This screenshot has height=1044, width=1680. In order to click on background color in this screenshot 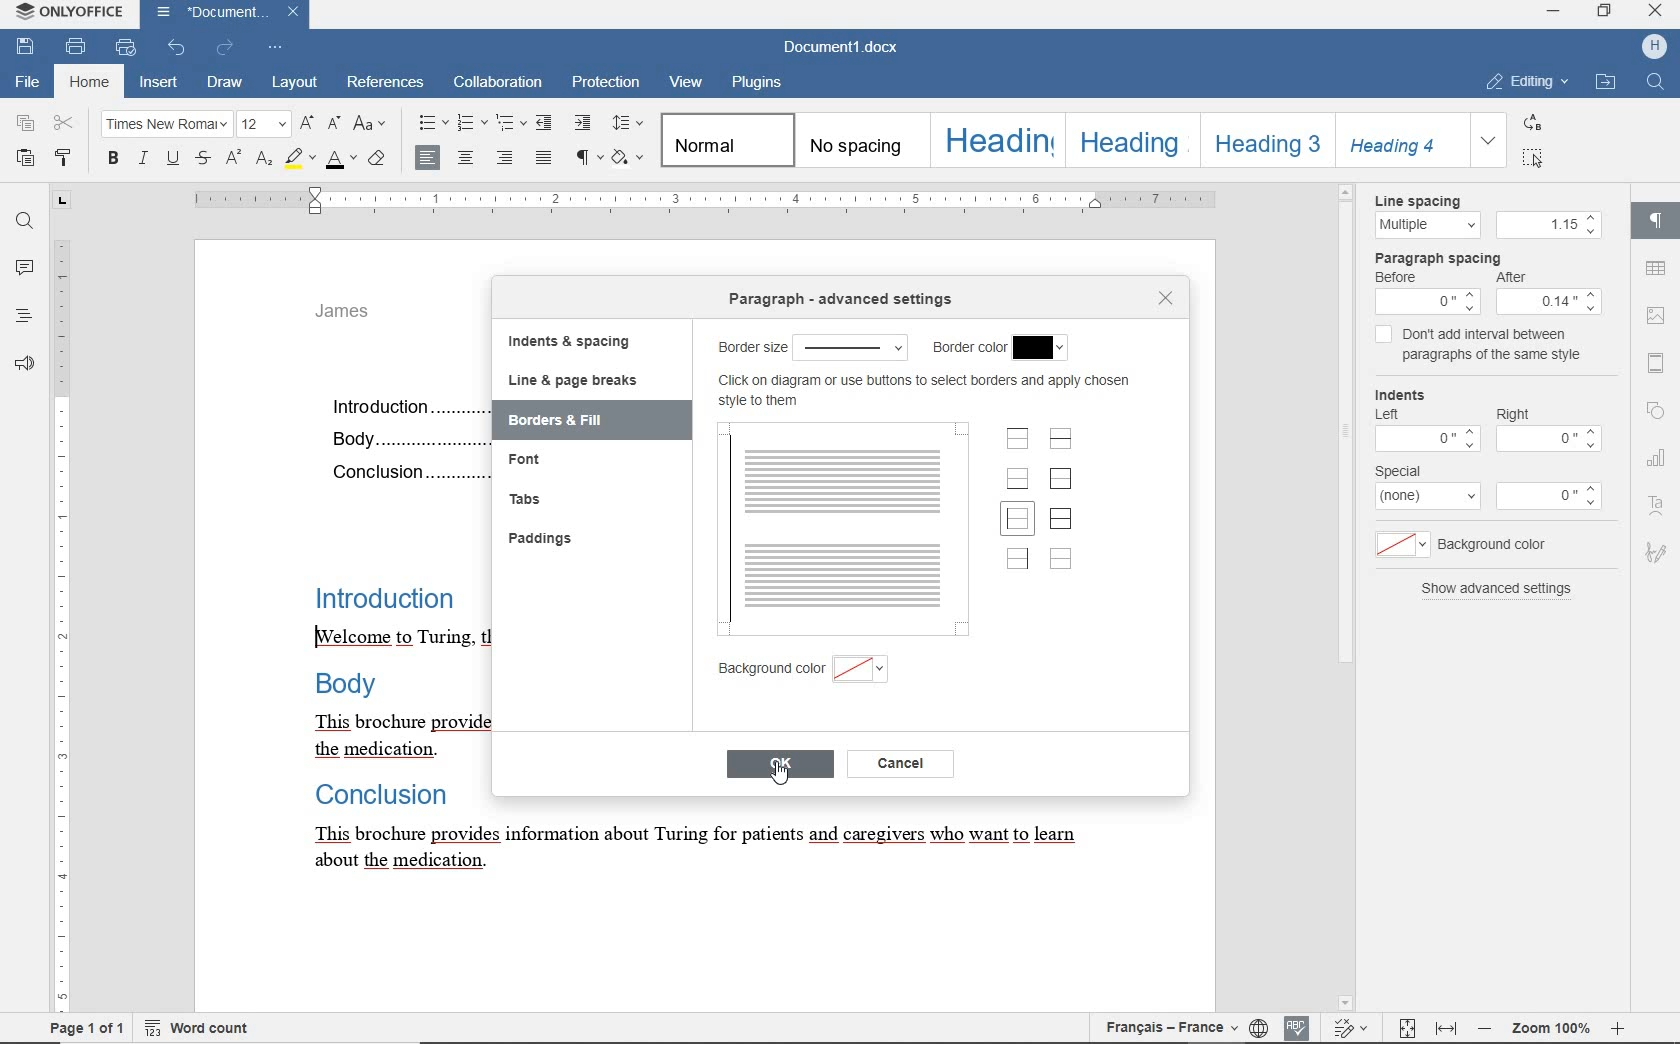, I will do `click(1505, 544)`.